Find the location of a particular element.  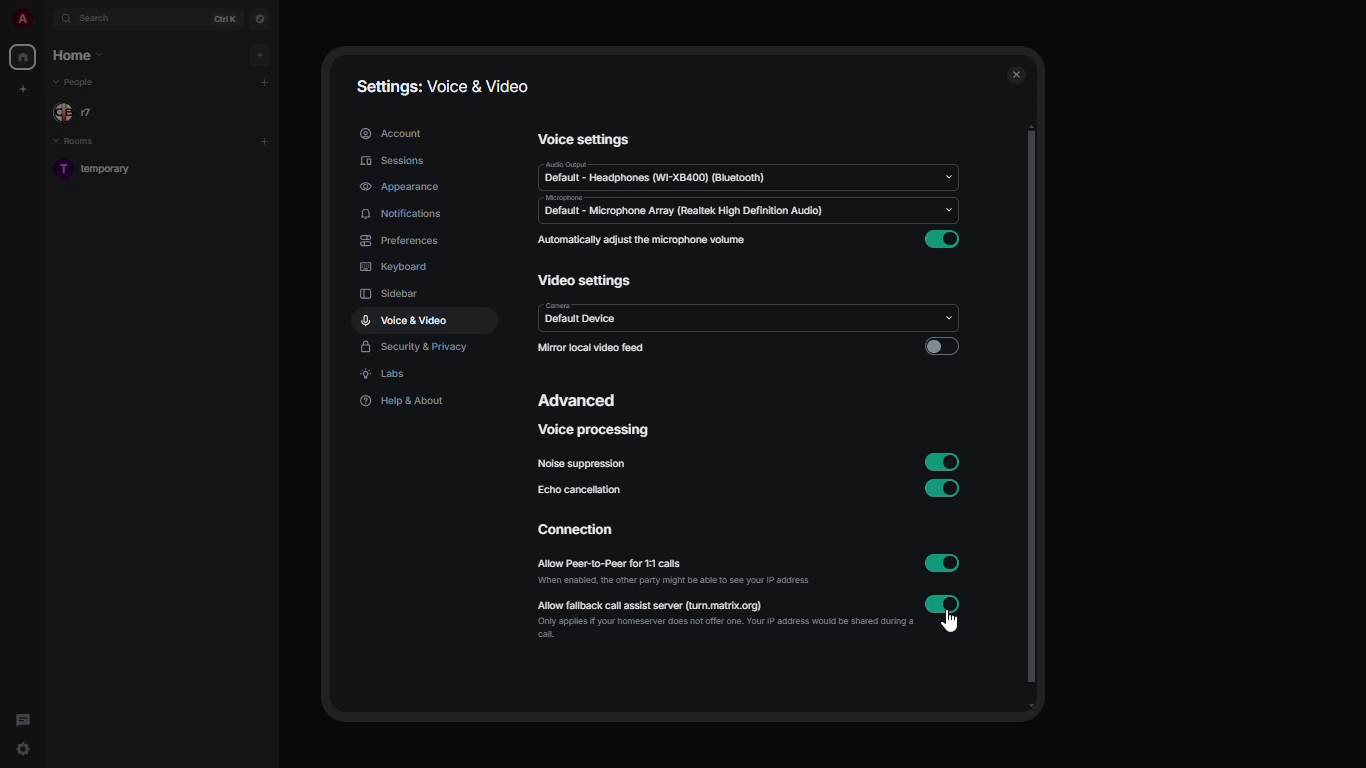

security & privacy is located at coordinates (414, 348).